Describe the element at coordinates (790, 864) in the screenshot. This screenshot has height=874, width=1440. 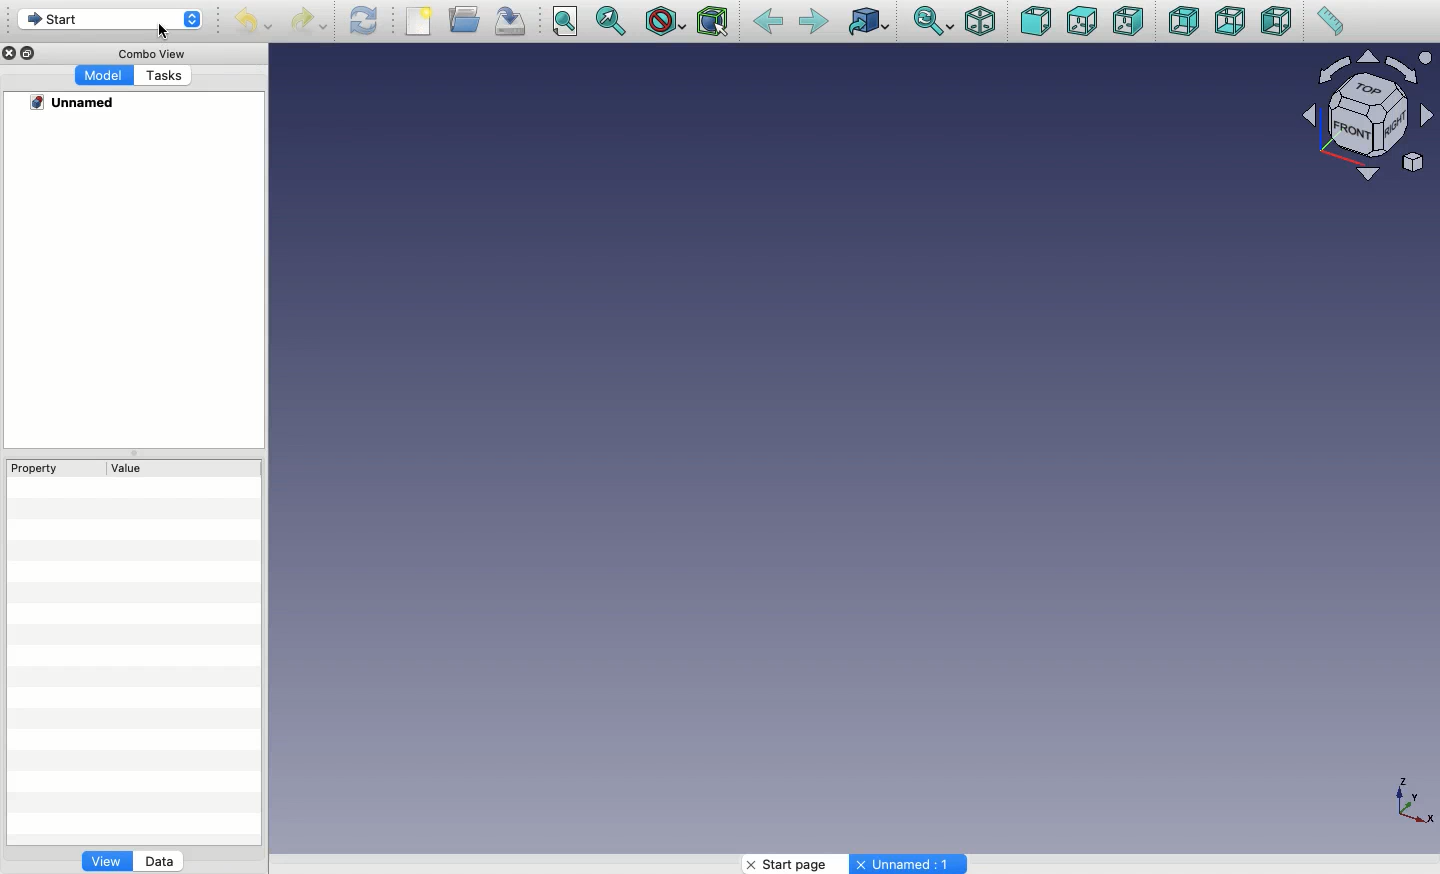
I see `Start page` at that location.